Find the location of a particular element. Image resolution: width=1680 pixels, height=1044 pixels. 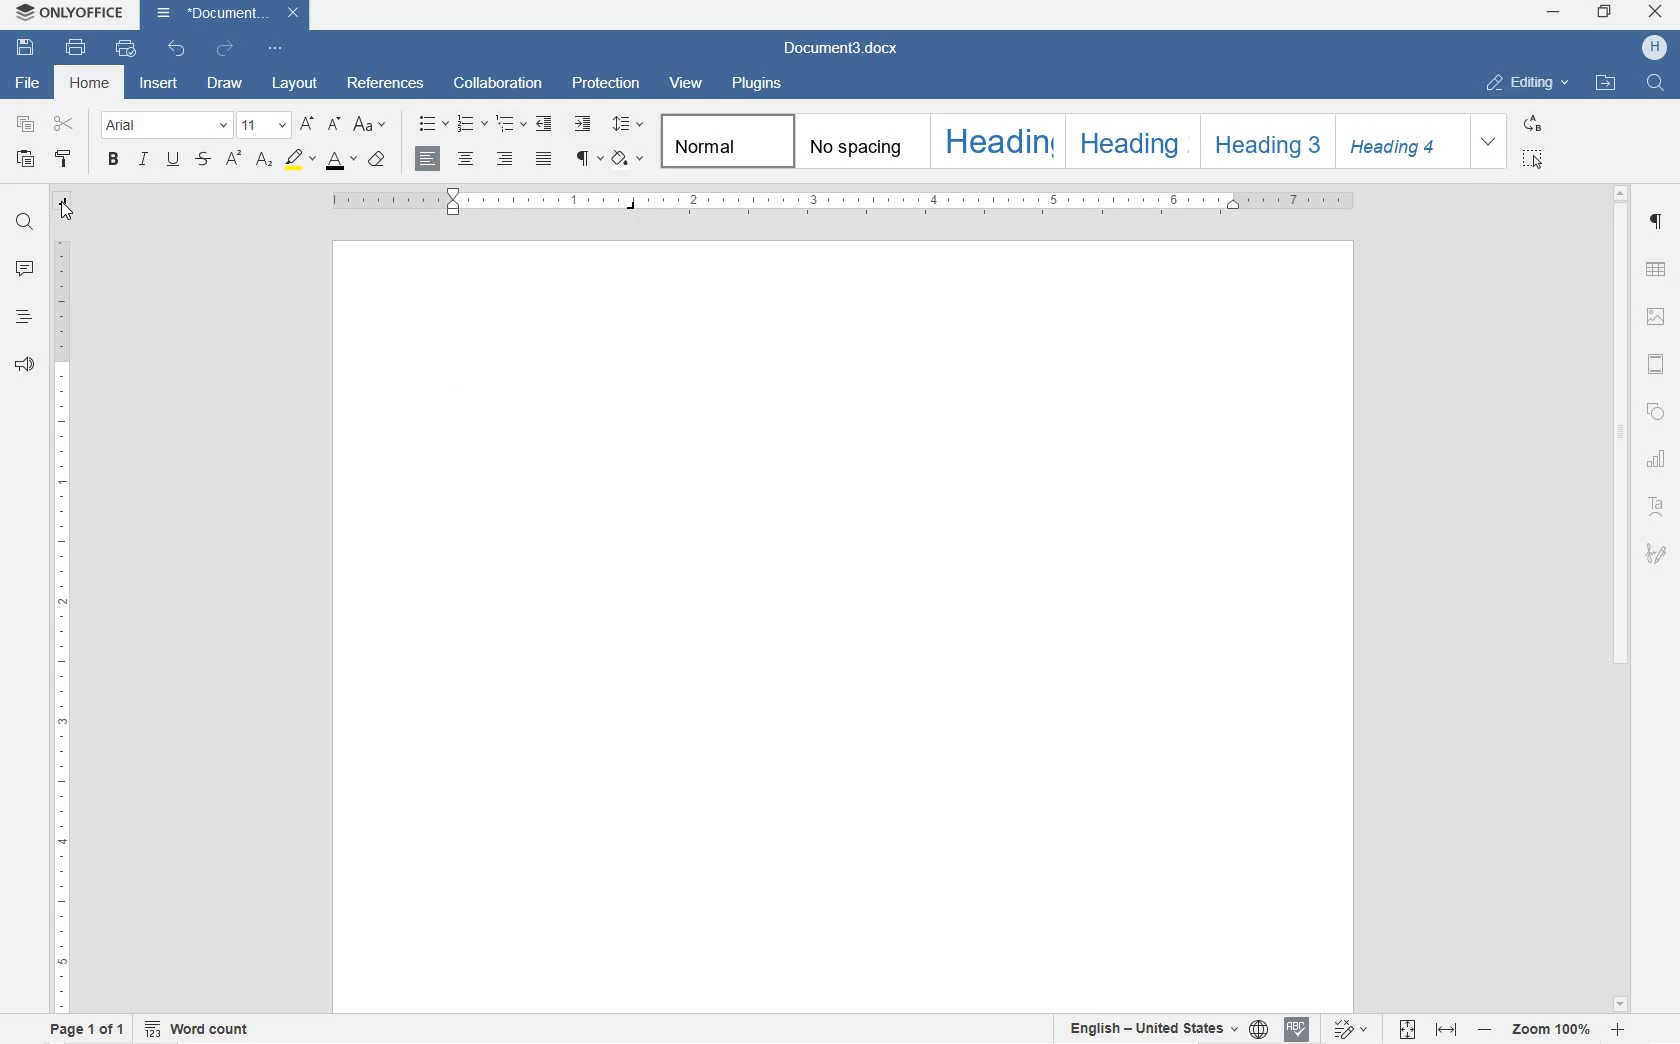

cursor is located at coordinates (65, 213).